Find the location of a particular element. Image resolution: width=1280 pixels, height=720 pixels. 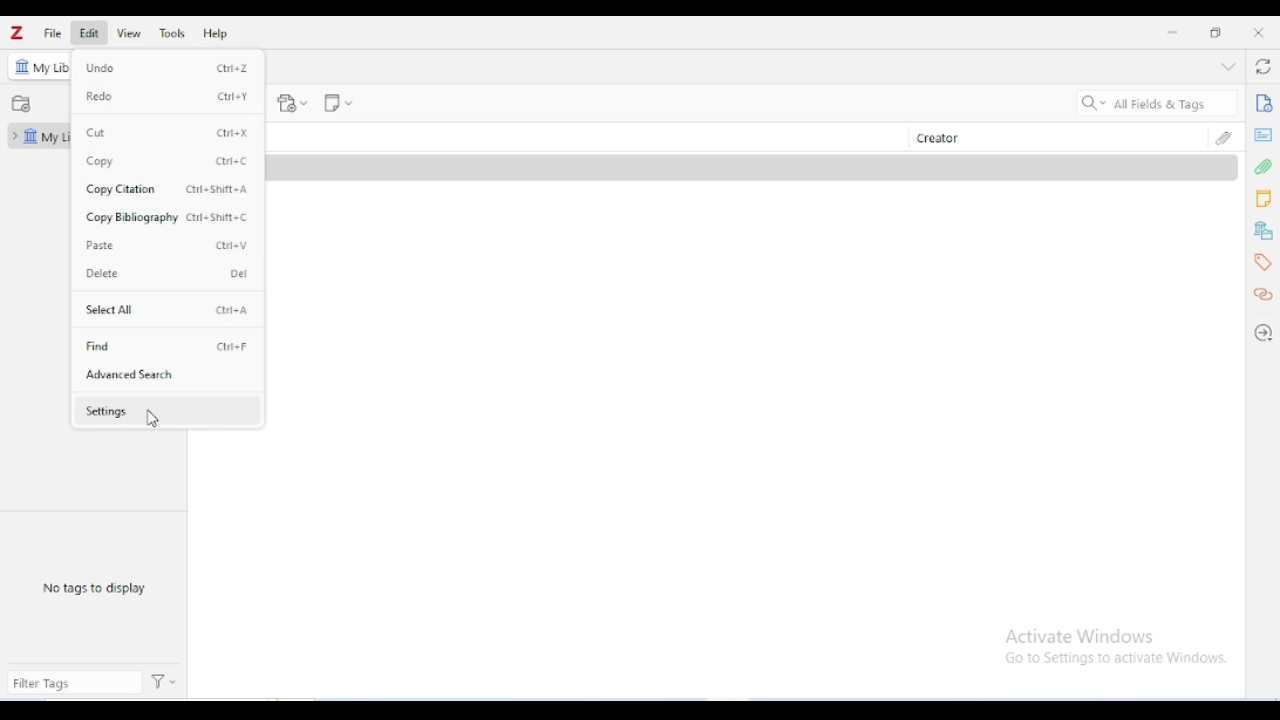

tools is located at coordinates (171, 33).